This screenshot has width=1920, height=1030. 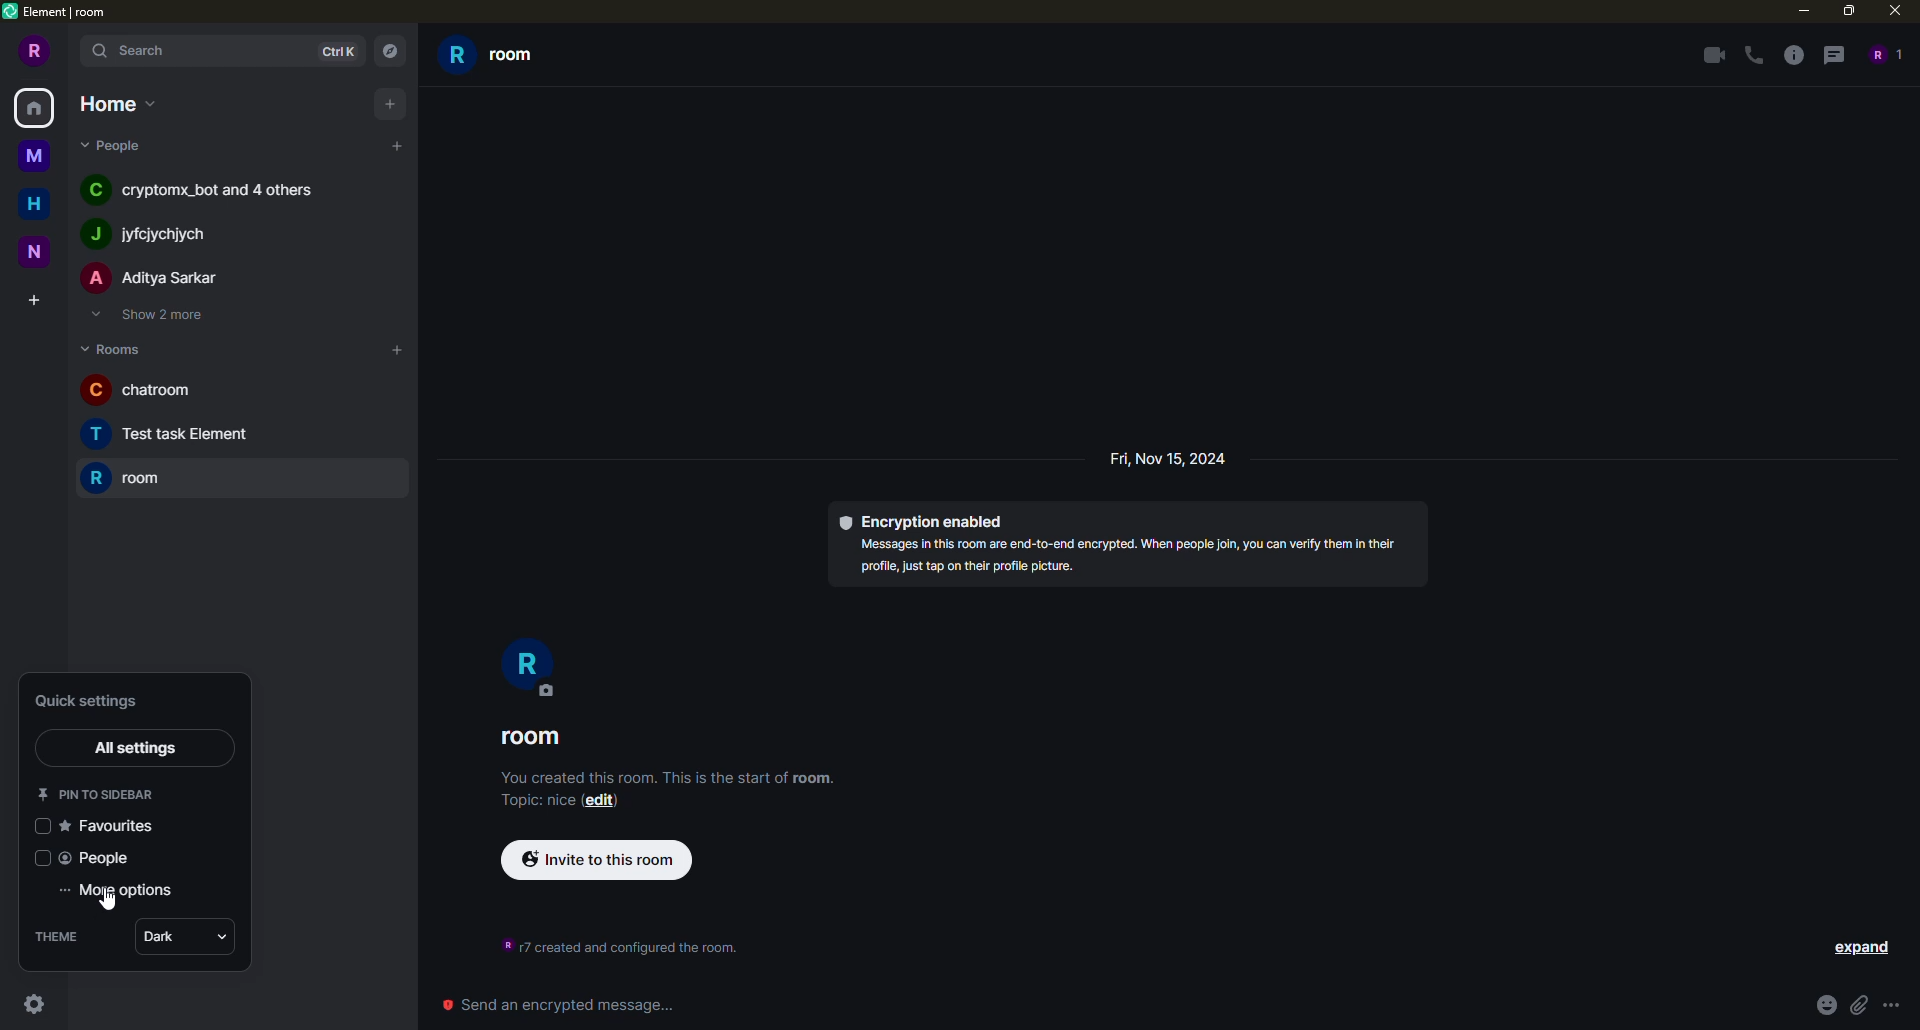 What do you see at coordinates (42, 827) in the screenshot?
I see `select` at bounding box center [42, 827].